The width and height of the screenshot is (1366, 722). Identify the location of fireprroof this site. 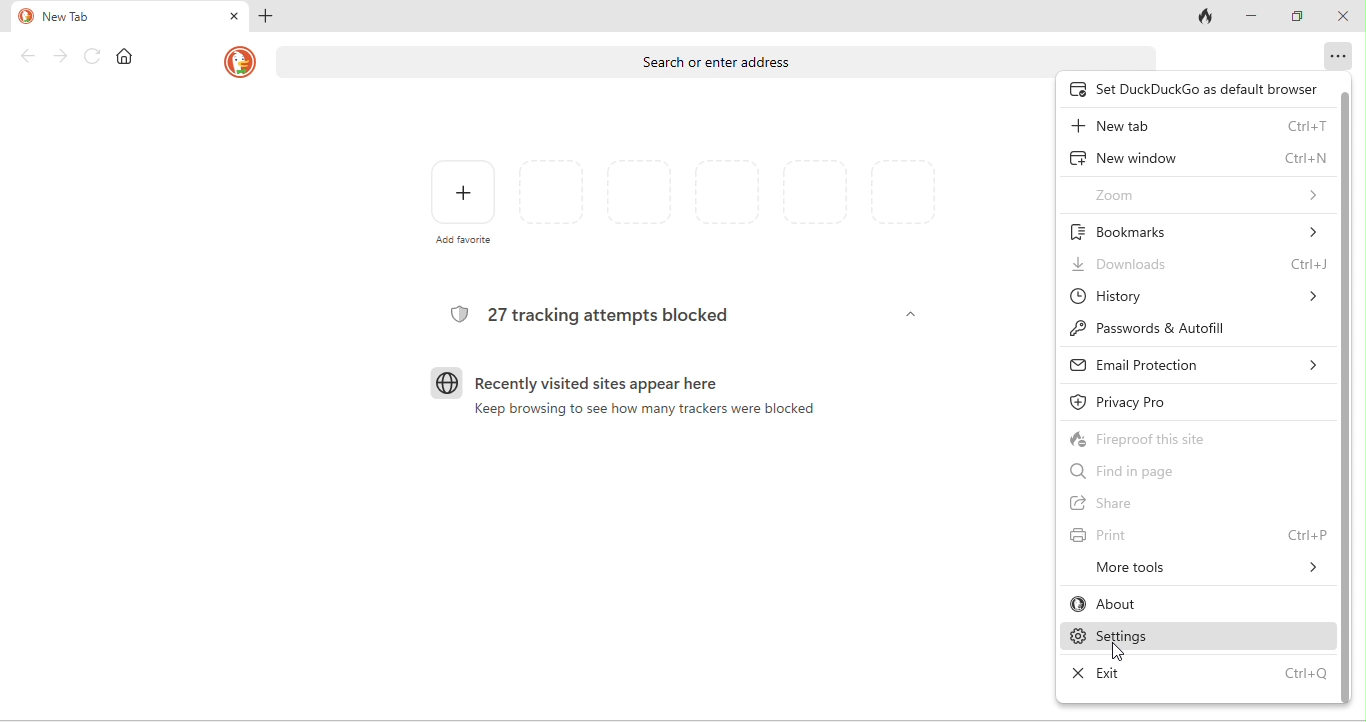
(1174, 436).